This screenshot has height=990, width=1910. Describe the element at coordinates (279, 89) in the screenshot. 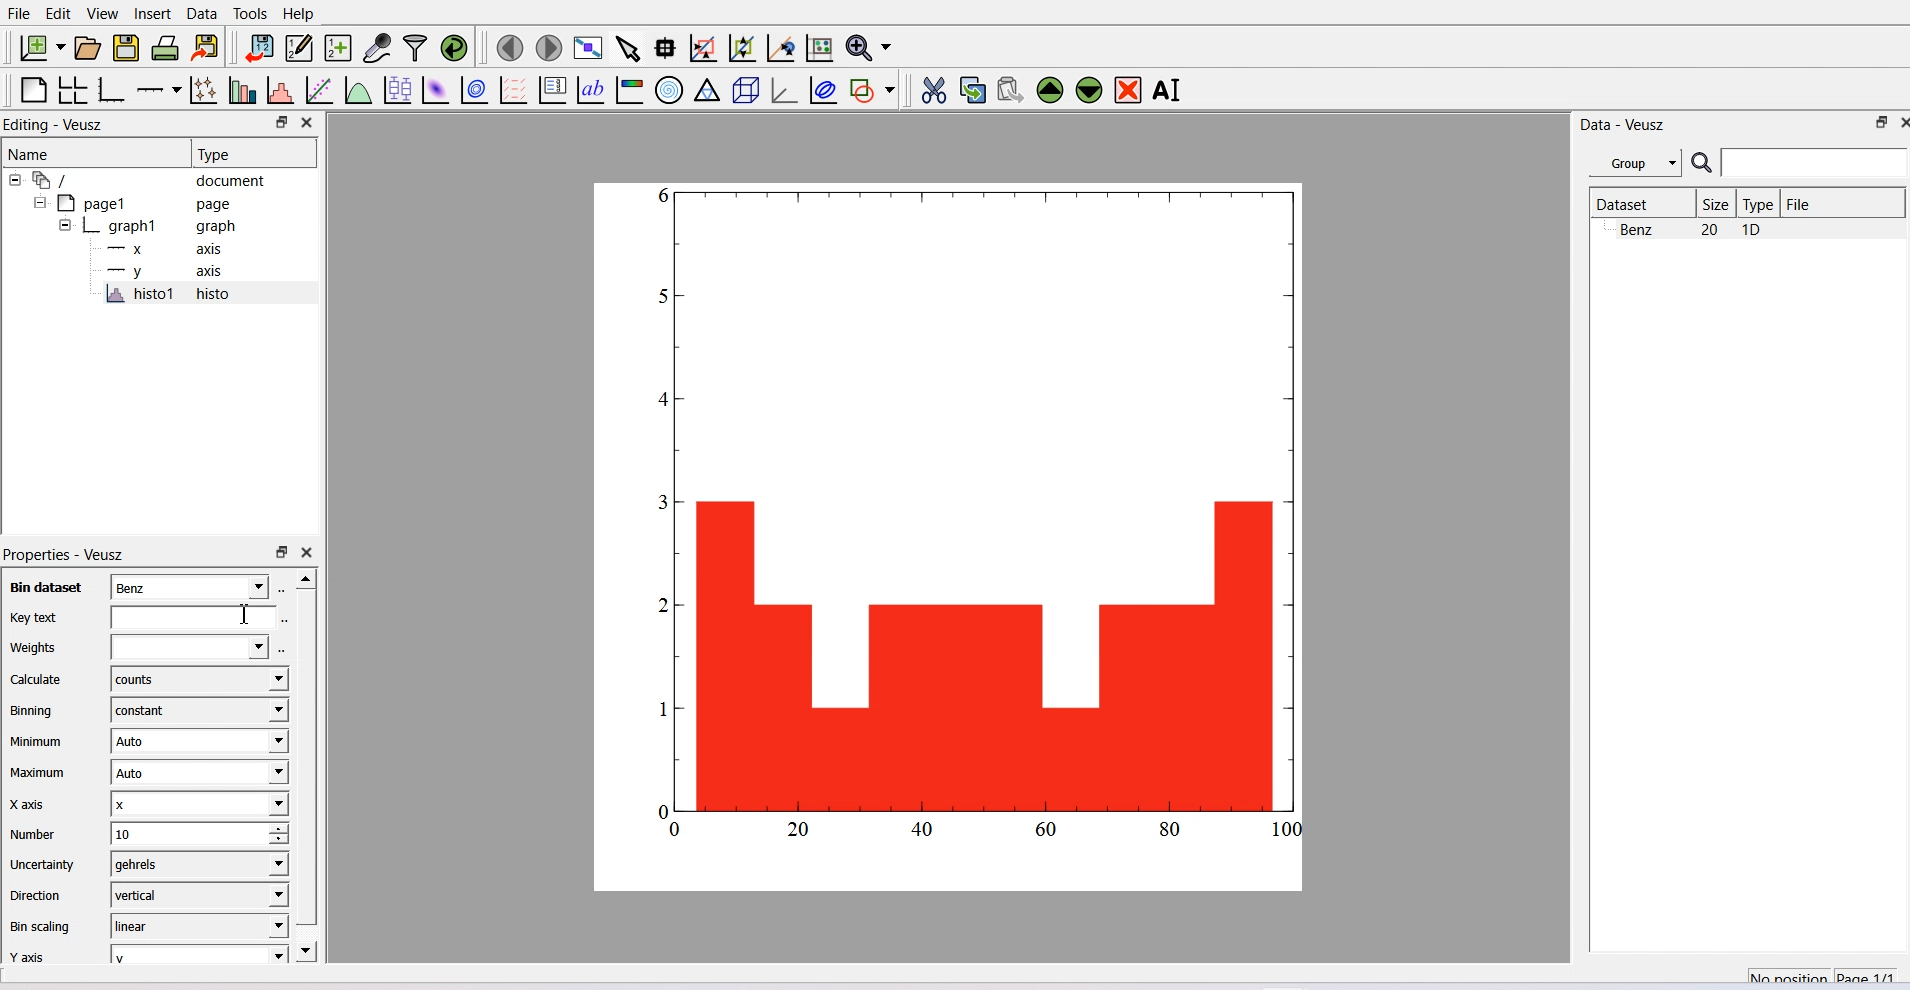

I see `Histogram of dataset` at that location.